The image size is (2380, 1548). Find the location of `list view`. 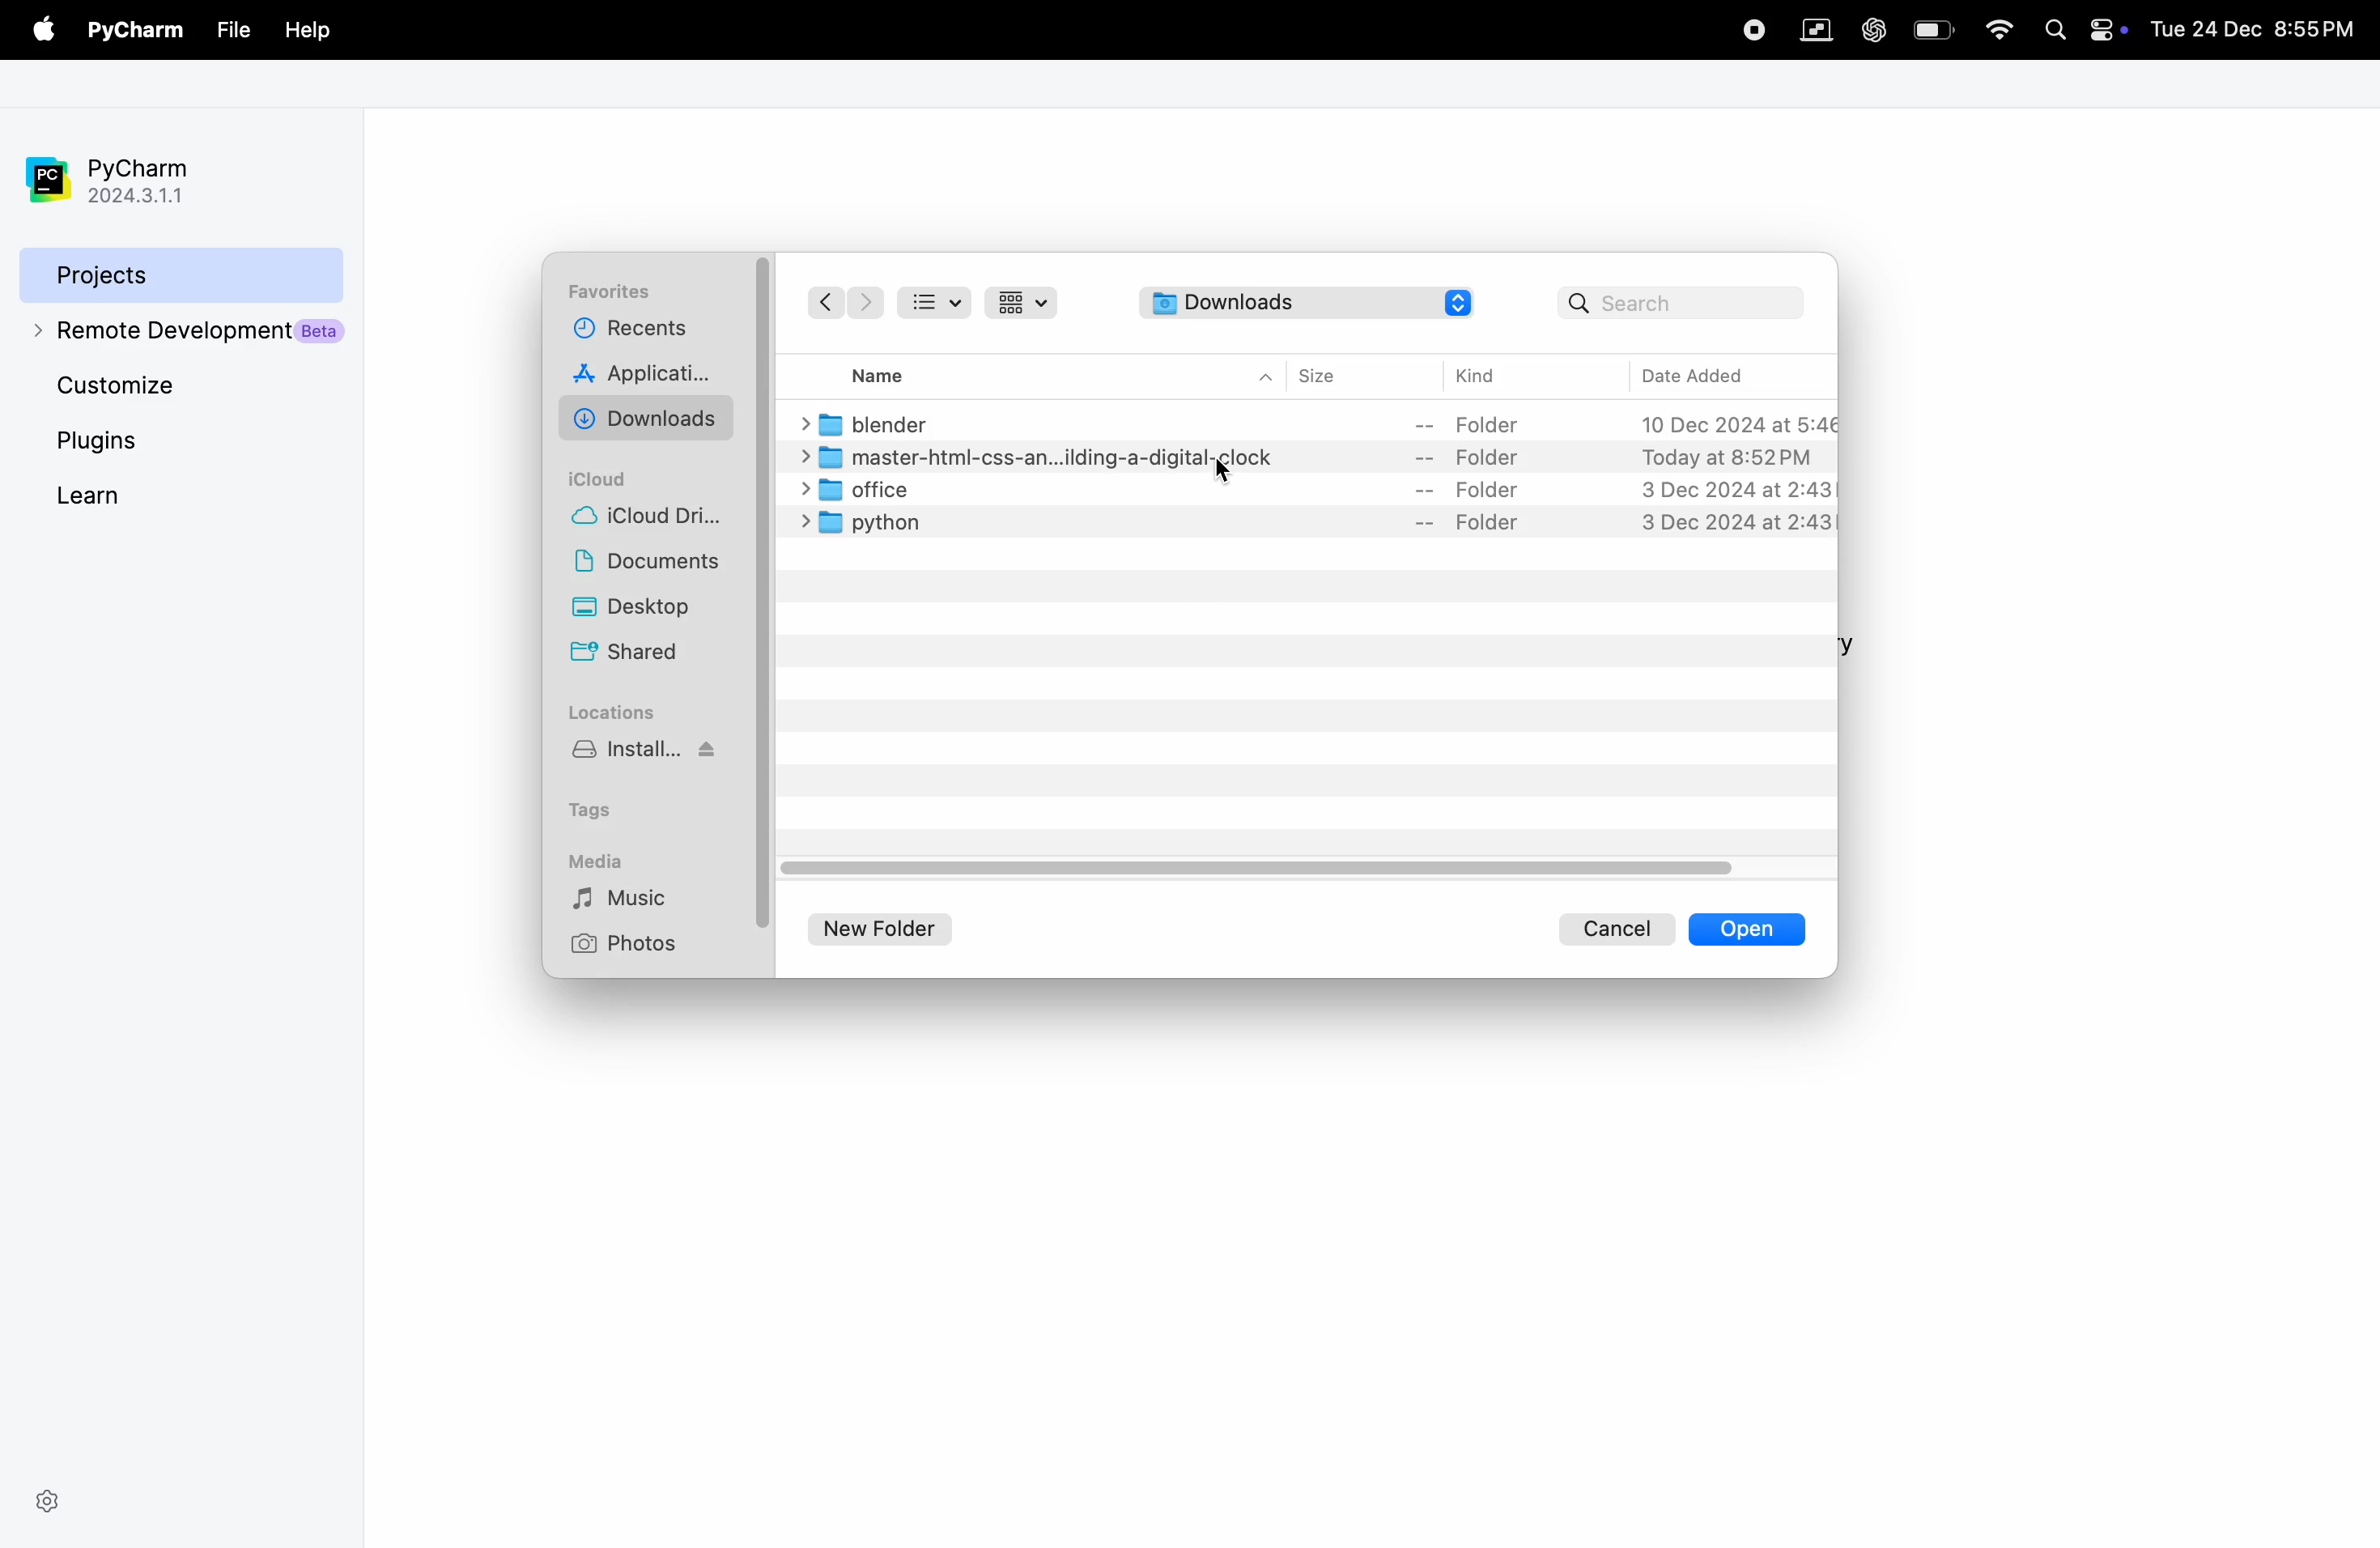

list view is located at coordinates (942, 301).